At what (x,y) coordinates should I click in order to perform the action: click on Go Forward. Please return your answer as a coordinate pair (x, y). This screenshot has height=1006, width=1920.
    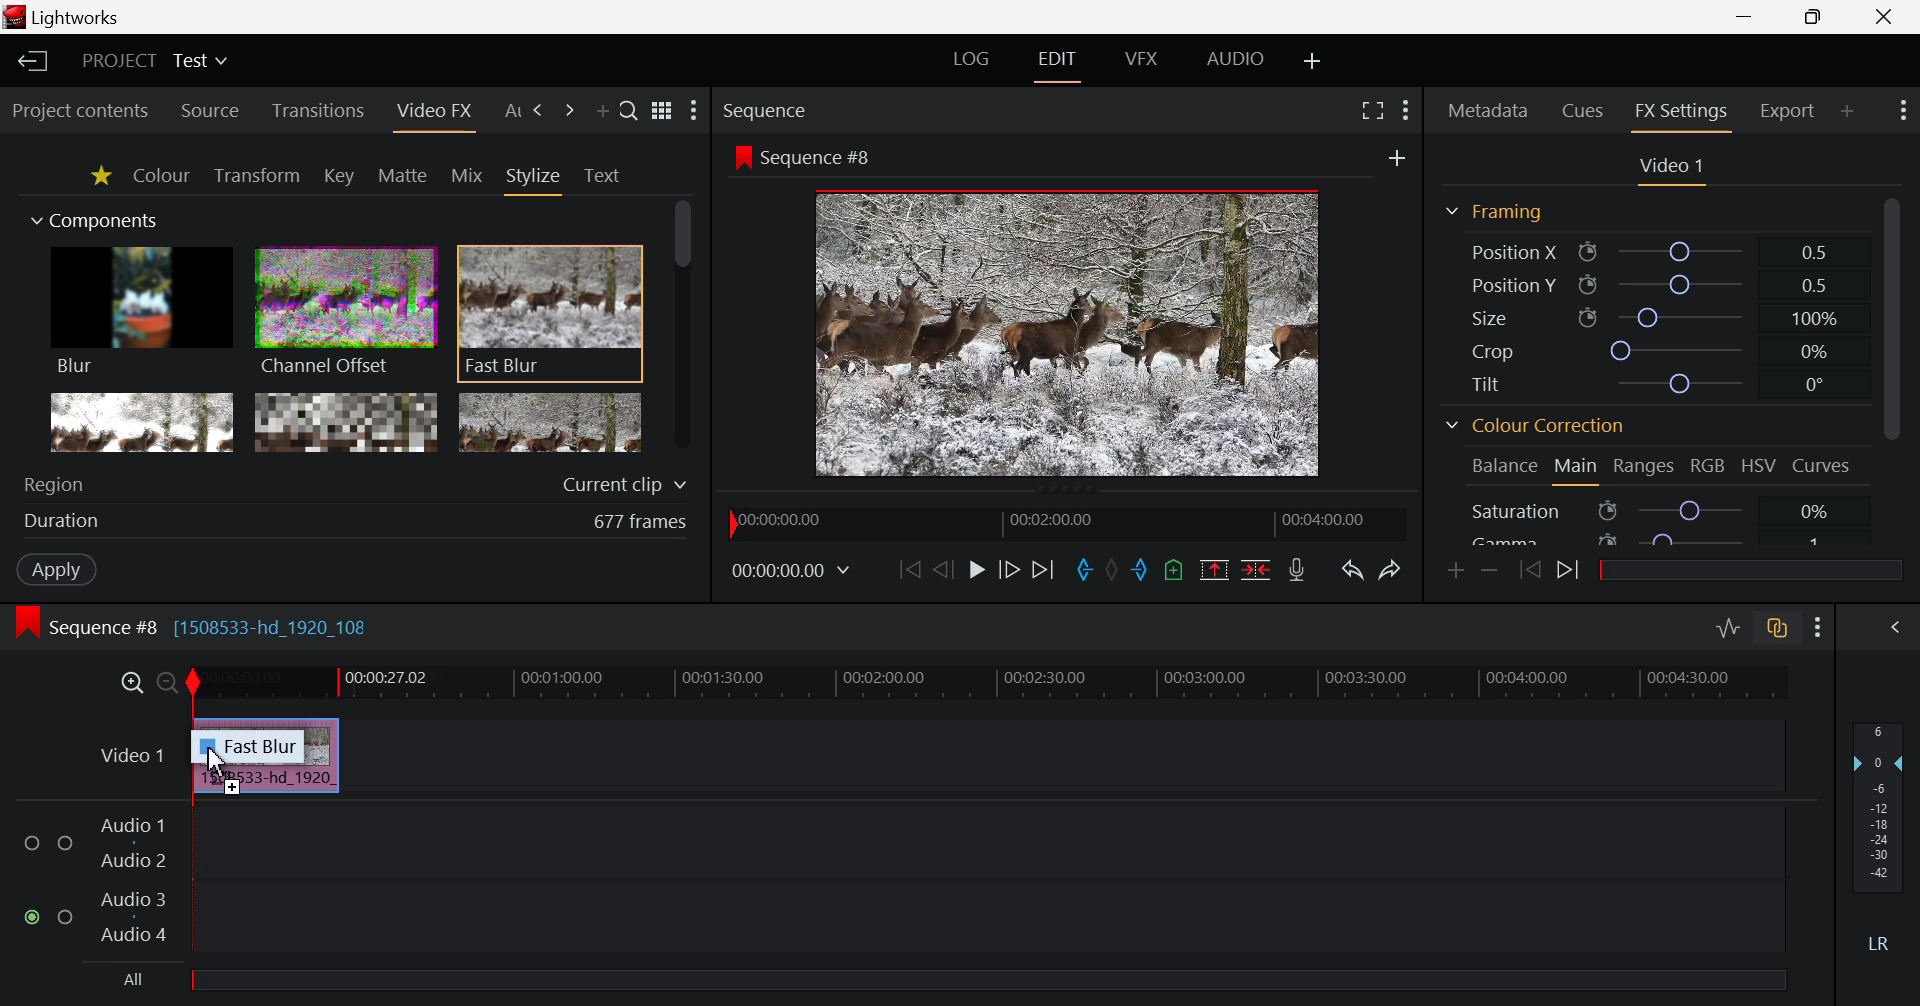
    Looking at the image, I should click on (1013, 573).